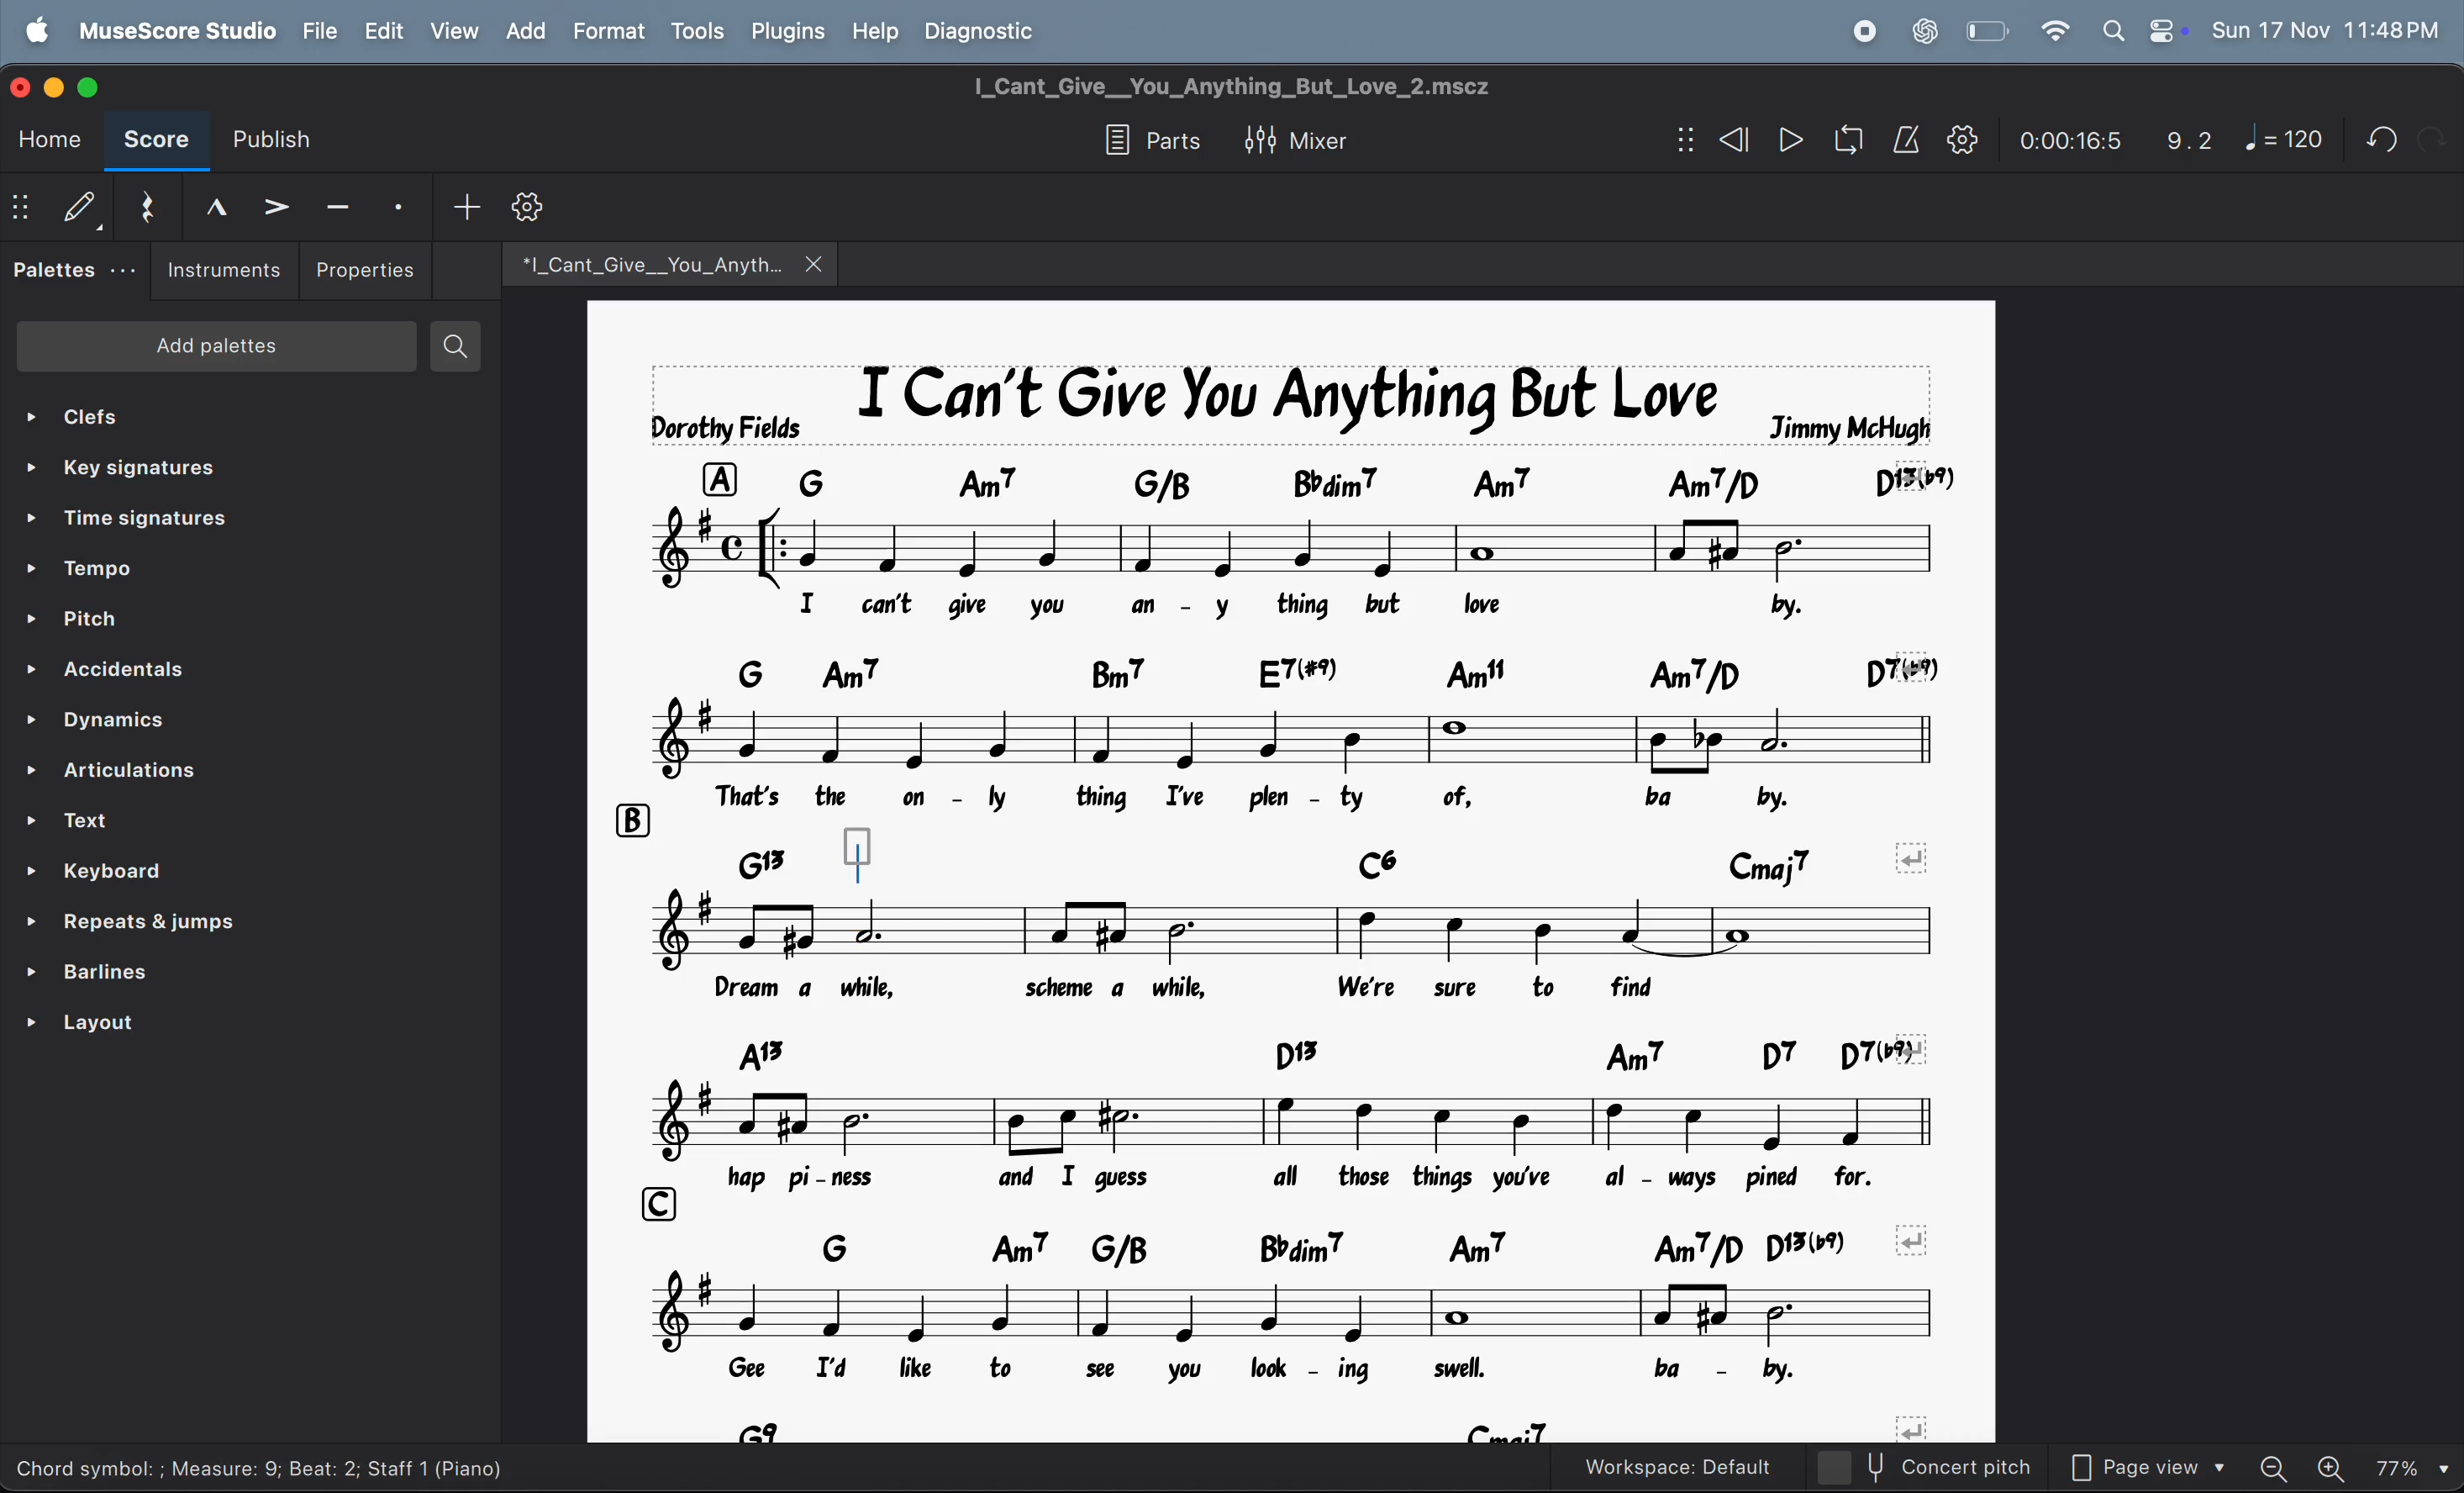  Describe the element at coordinates (147, 209) in the screenshot. I see `reset` at that location.